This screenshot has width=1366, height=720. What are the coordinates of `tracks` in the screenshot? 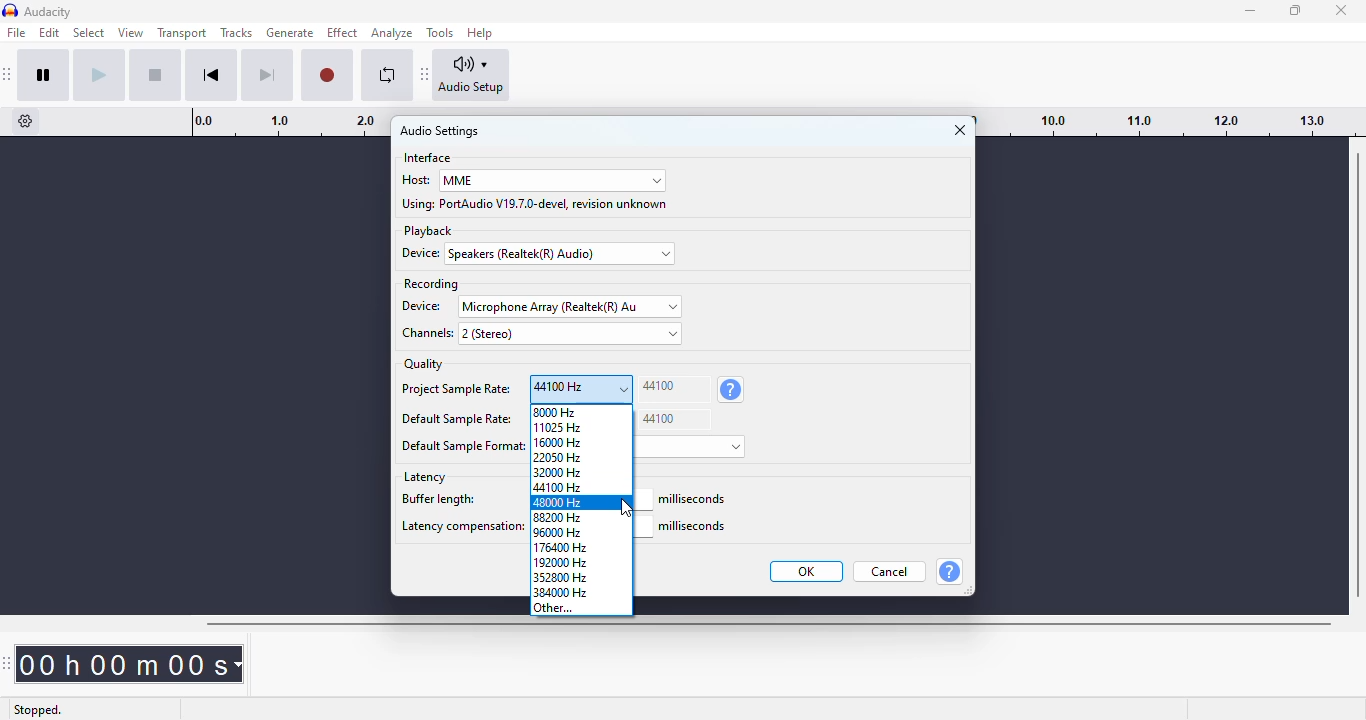 It's located at (236, 33).